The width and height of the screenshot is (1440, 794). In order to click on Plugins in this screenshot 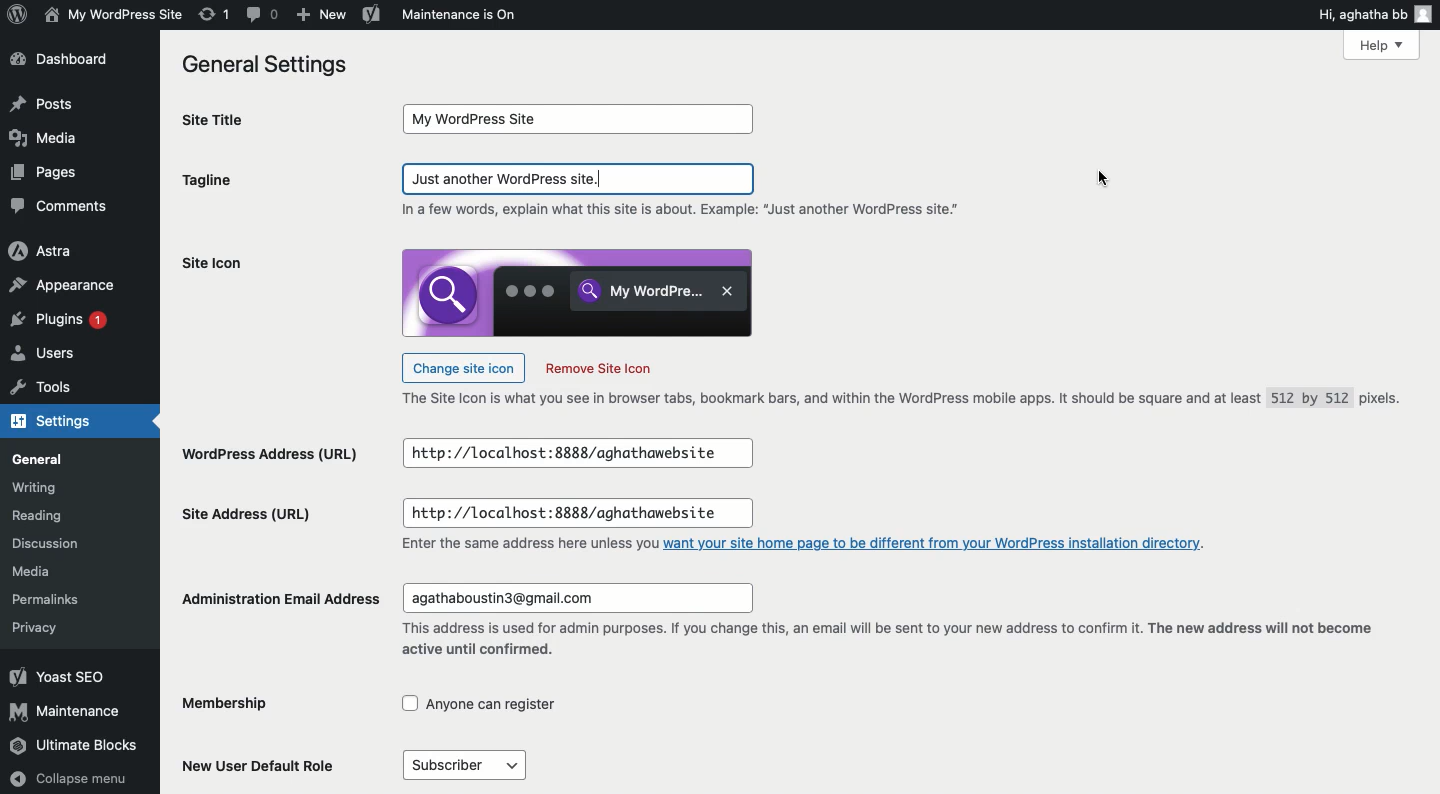, I will do `click(63, 322)`.